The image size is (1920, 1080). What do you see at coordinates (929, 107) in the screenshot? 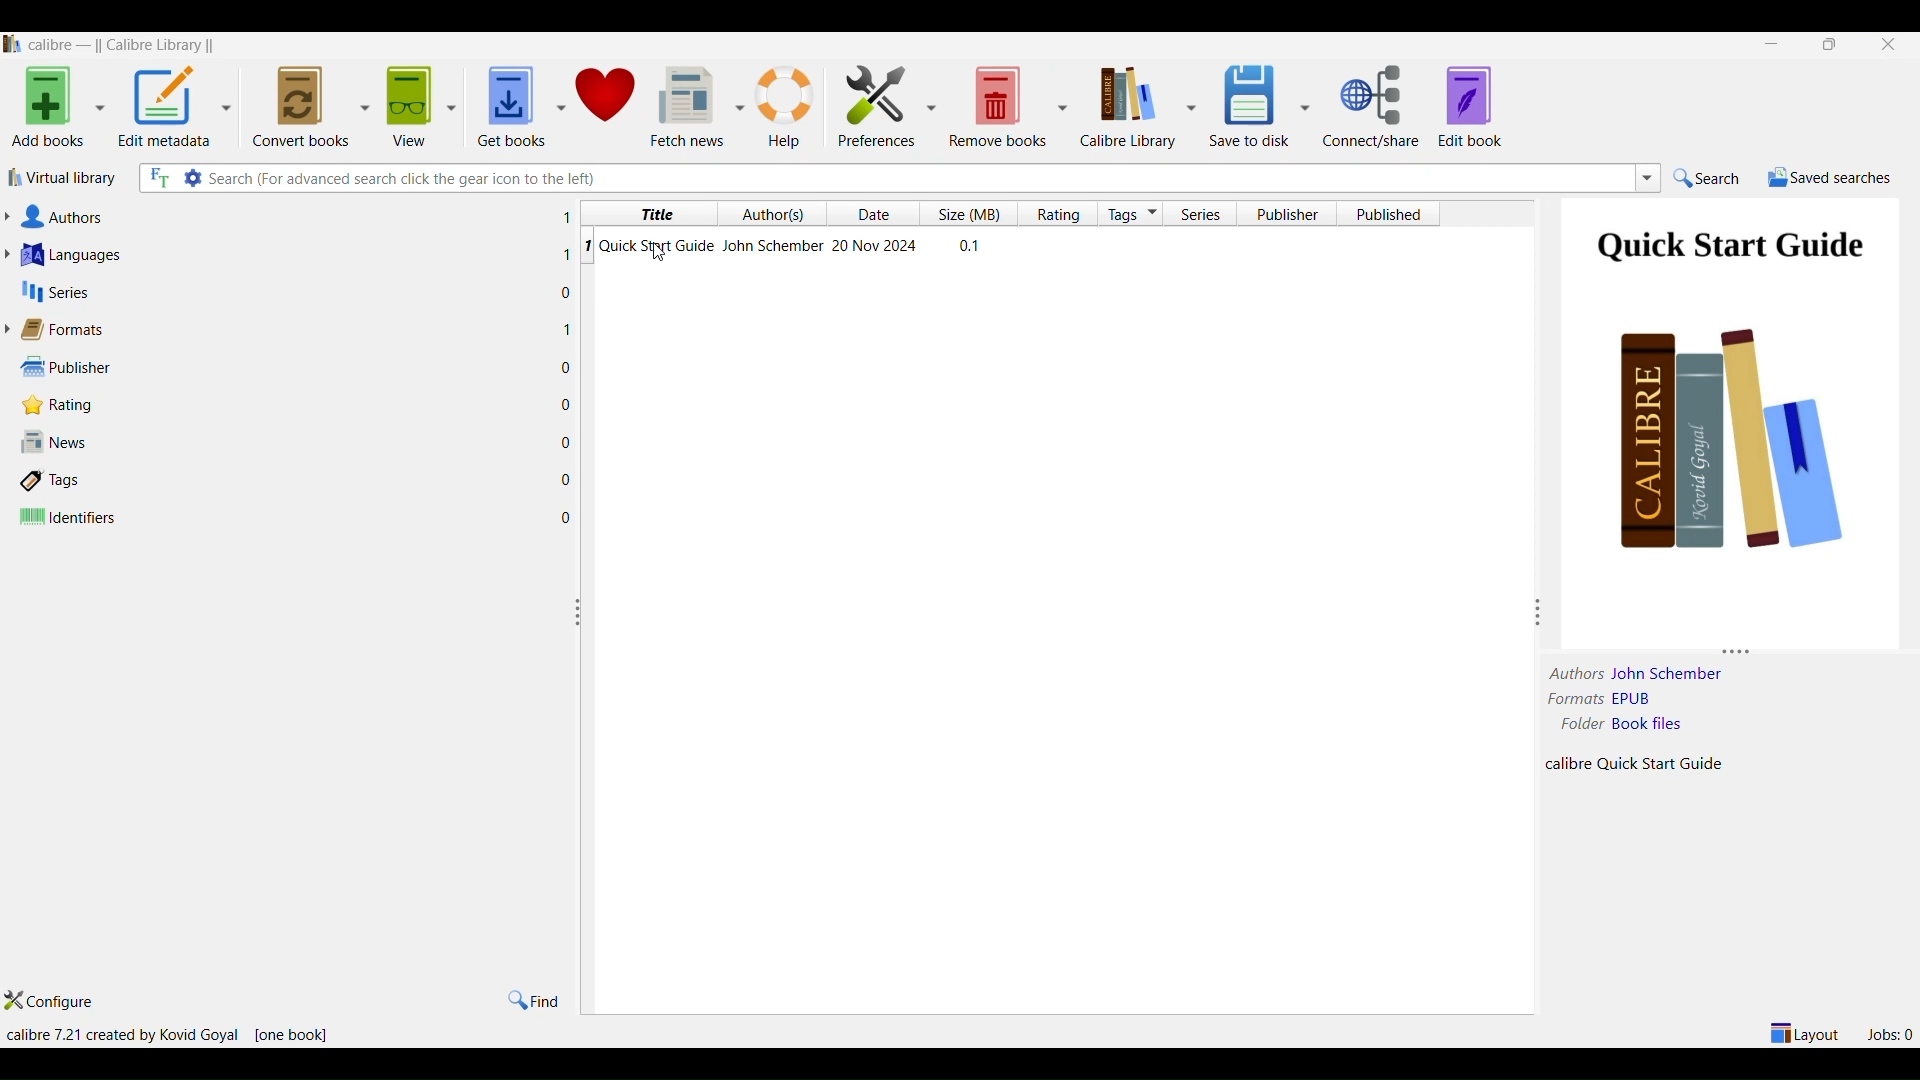
I see `preferences options dropdown button` at bounding box center [929, 107].